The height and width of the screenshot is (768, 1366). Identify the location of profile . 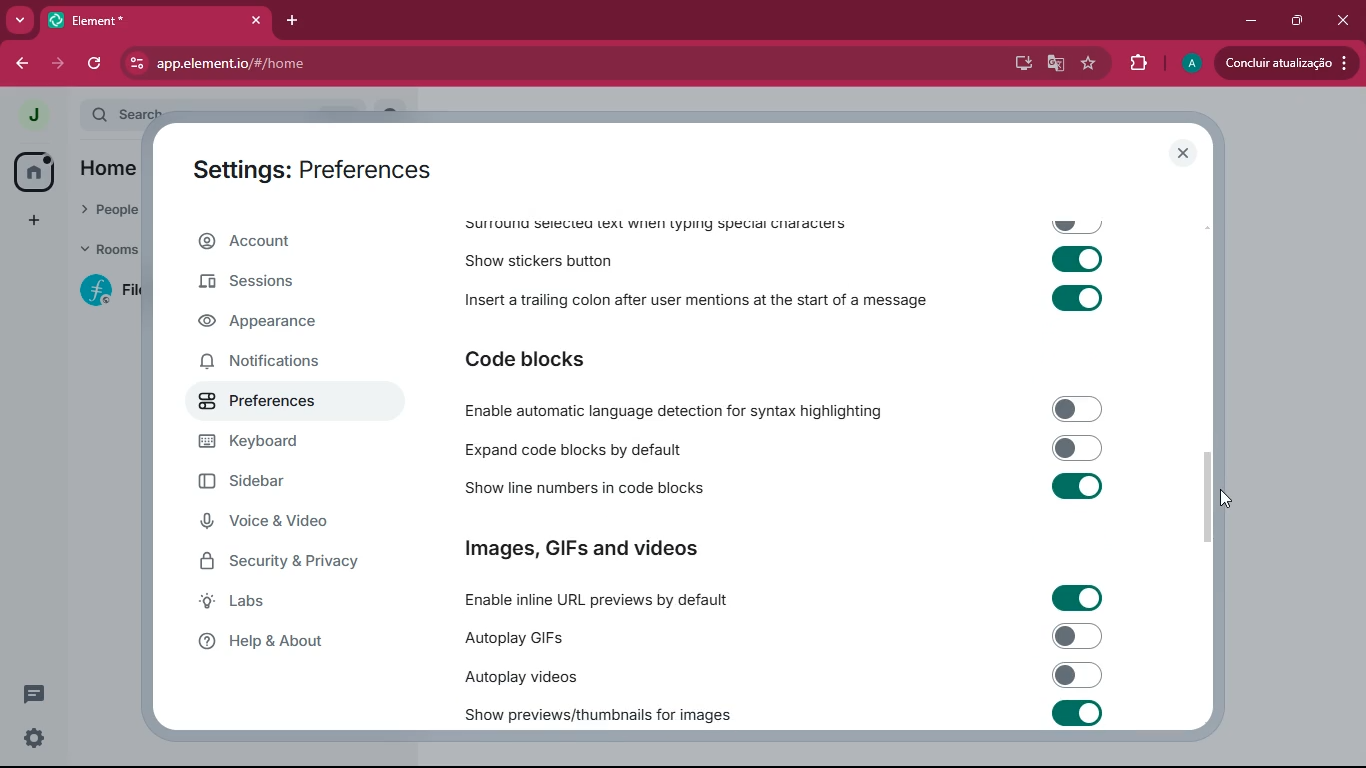
(1186, 64).